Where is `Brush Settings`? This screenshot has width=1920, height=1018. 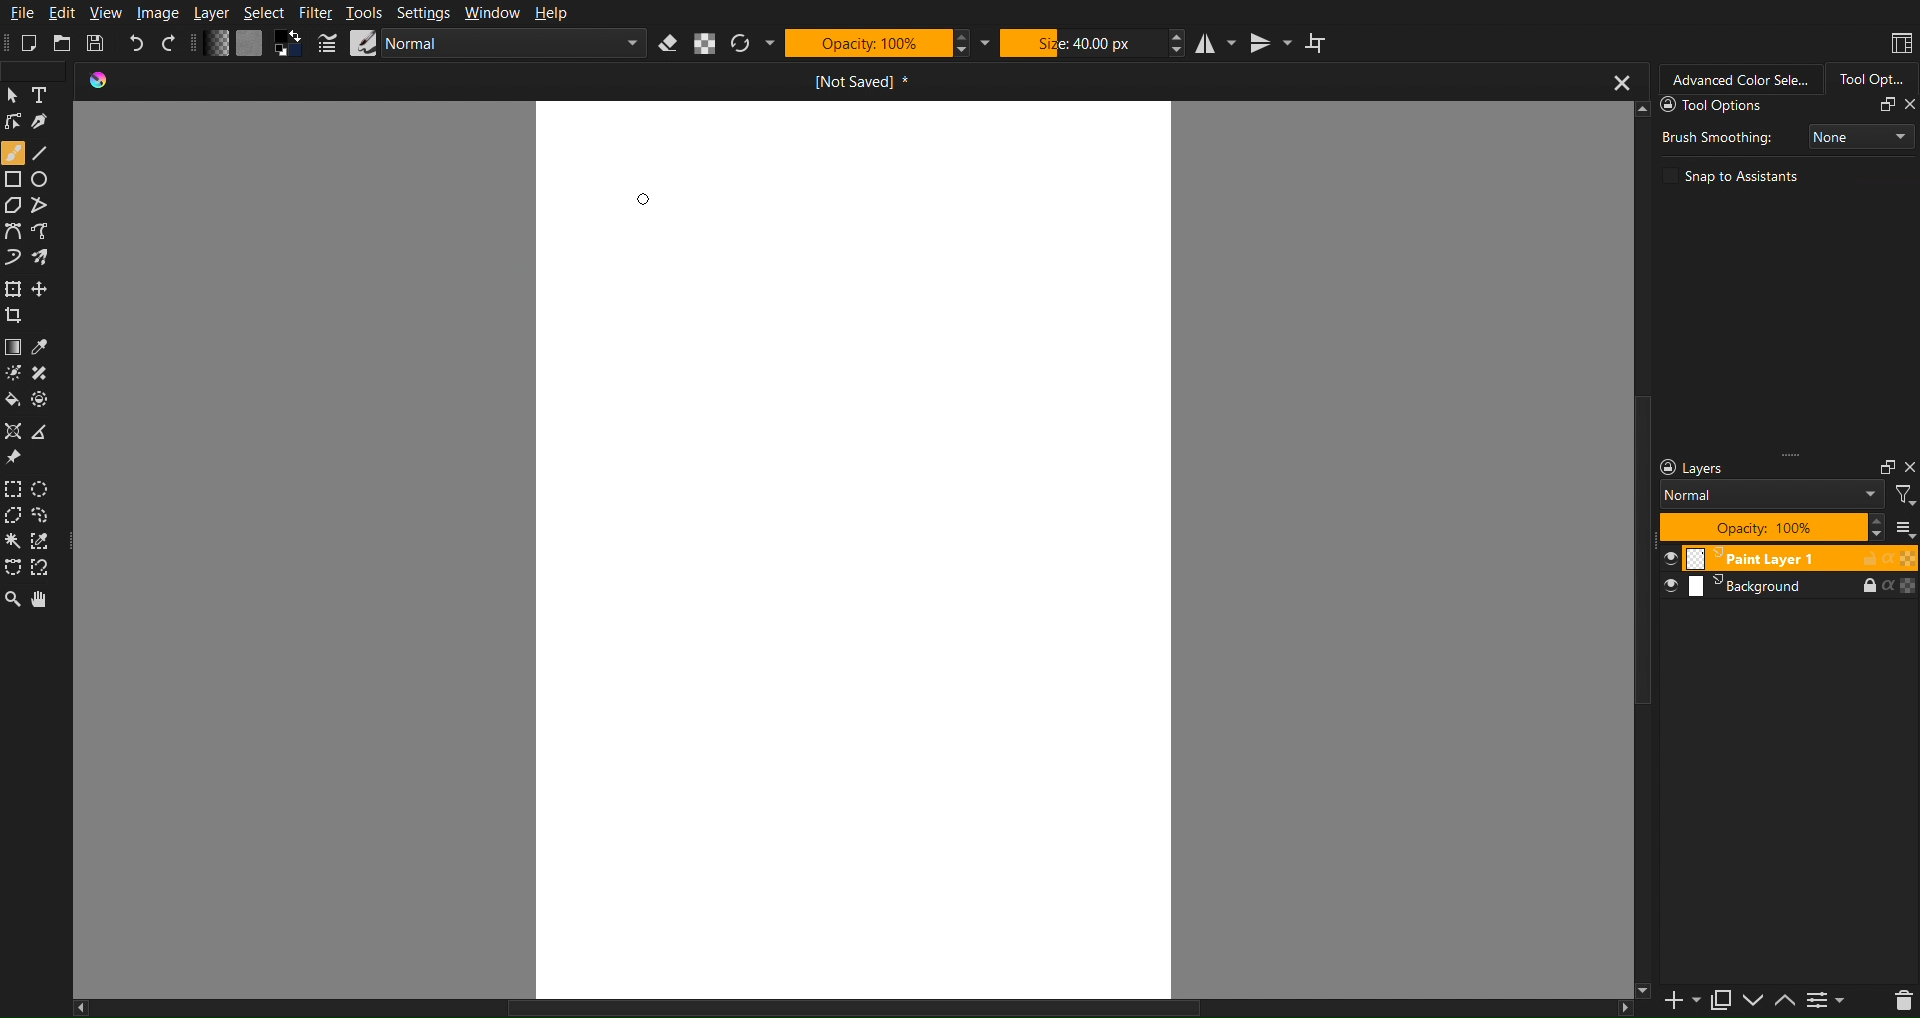 Brush Settings is located at coordinates (499, 43).